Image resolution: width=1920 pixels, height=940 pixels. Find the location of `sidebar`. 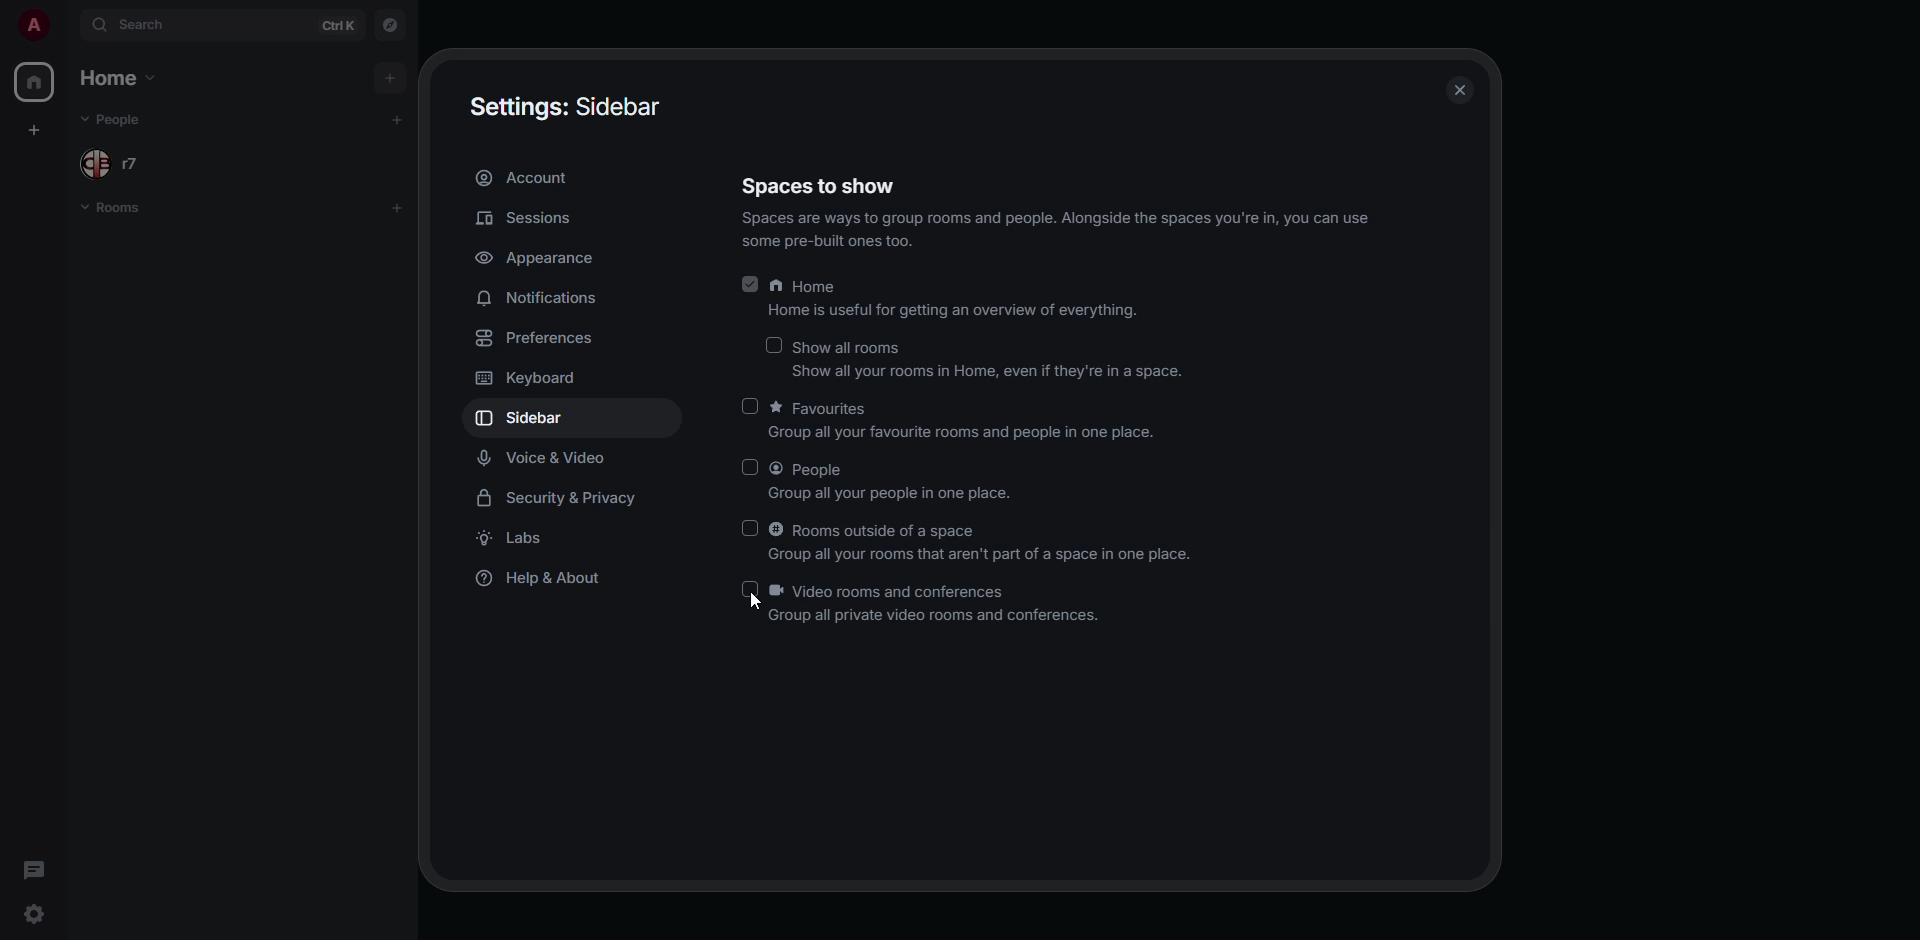

sidebar is located at coordinates (526, 418).